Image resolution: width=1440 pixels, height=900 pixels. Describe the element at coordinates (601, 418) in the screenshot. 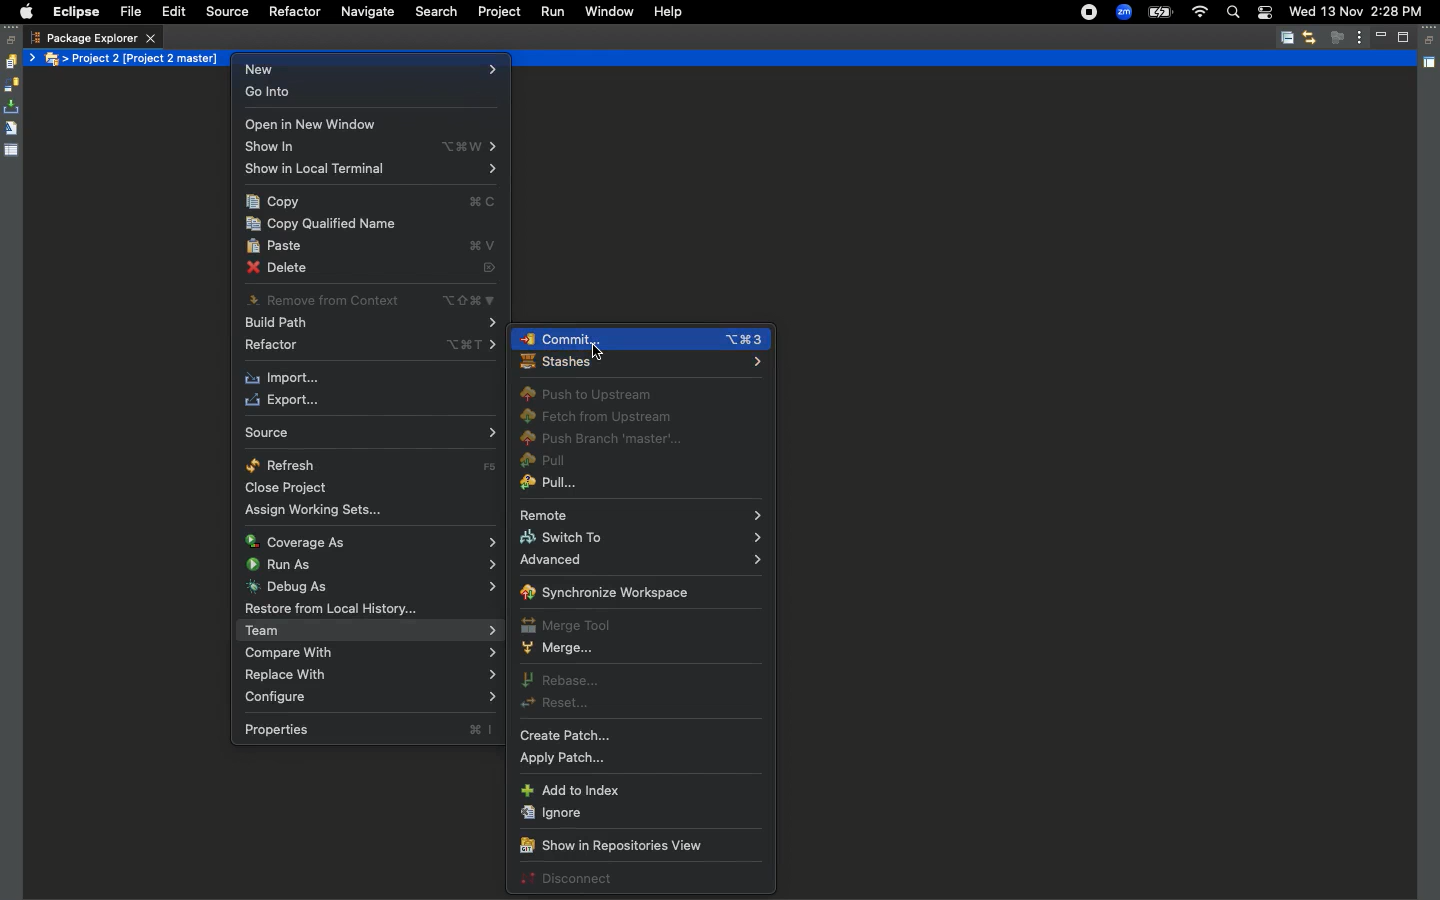

I see `Fetch from upstream` at that location.